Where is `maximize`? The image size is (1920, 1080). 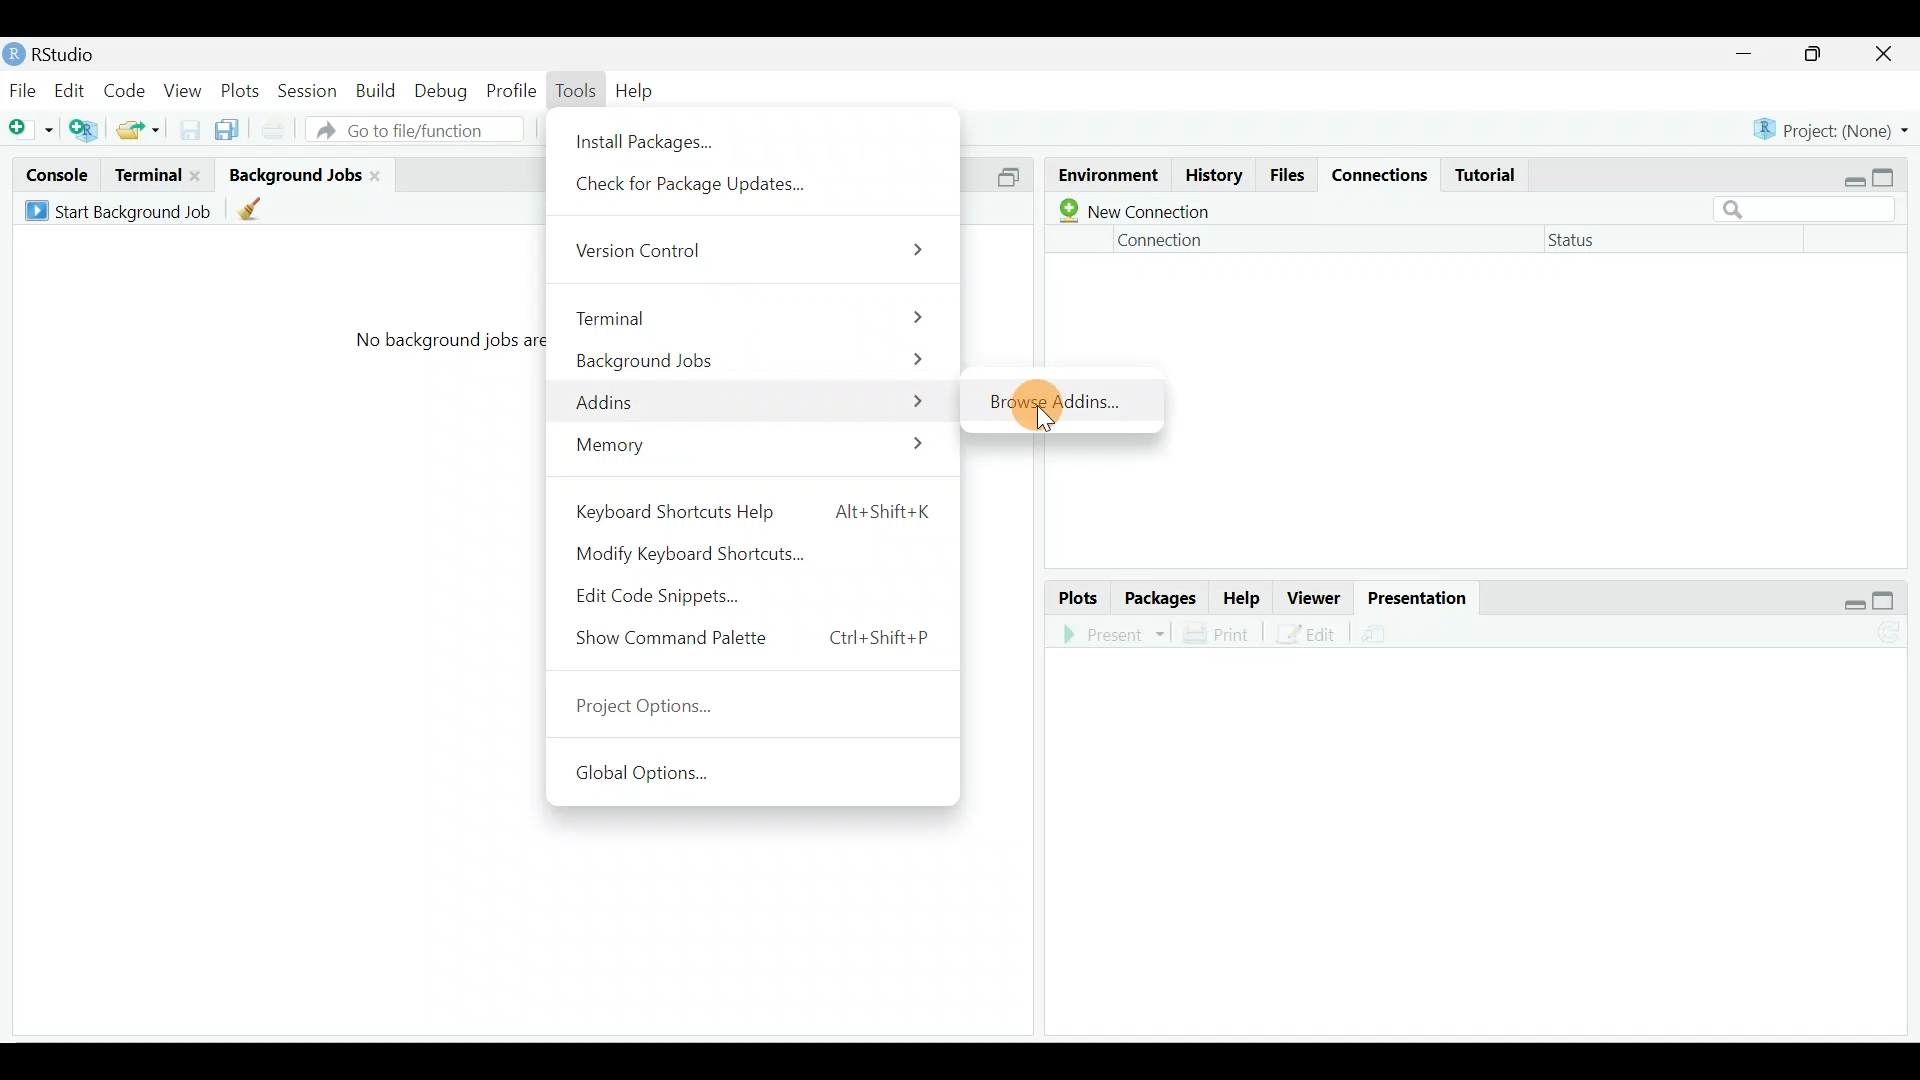 maximize is located at coordinates (1814, 56).